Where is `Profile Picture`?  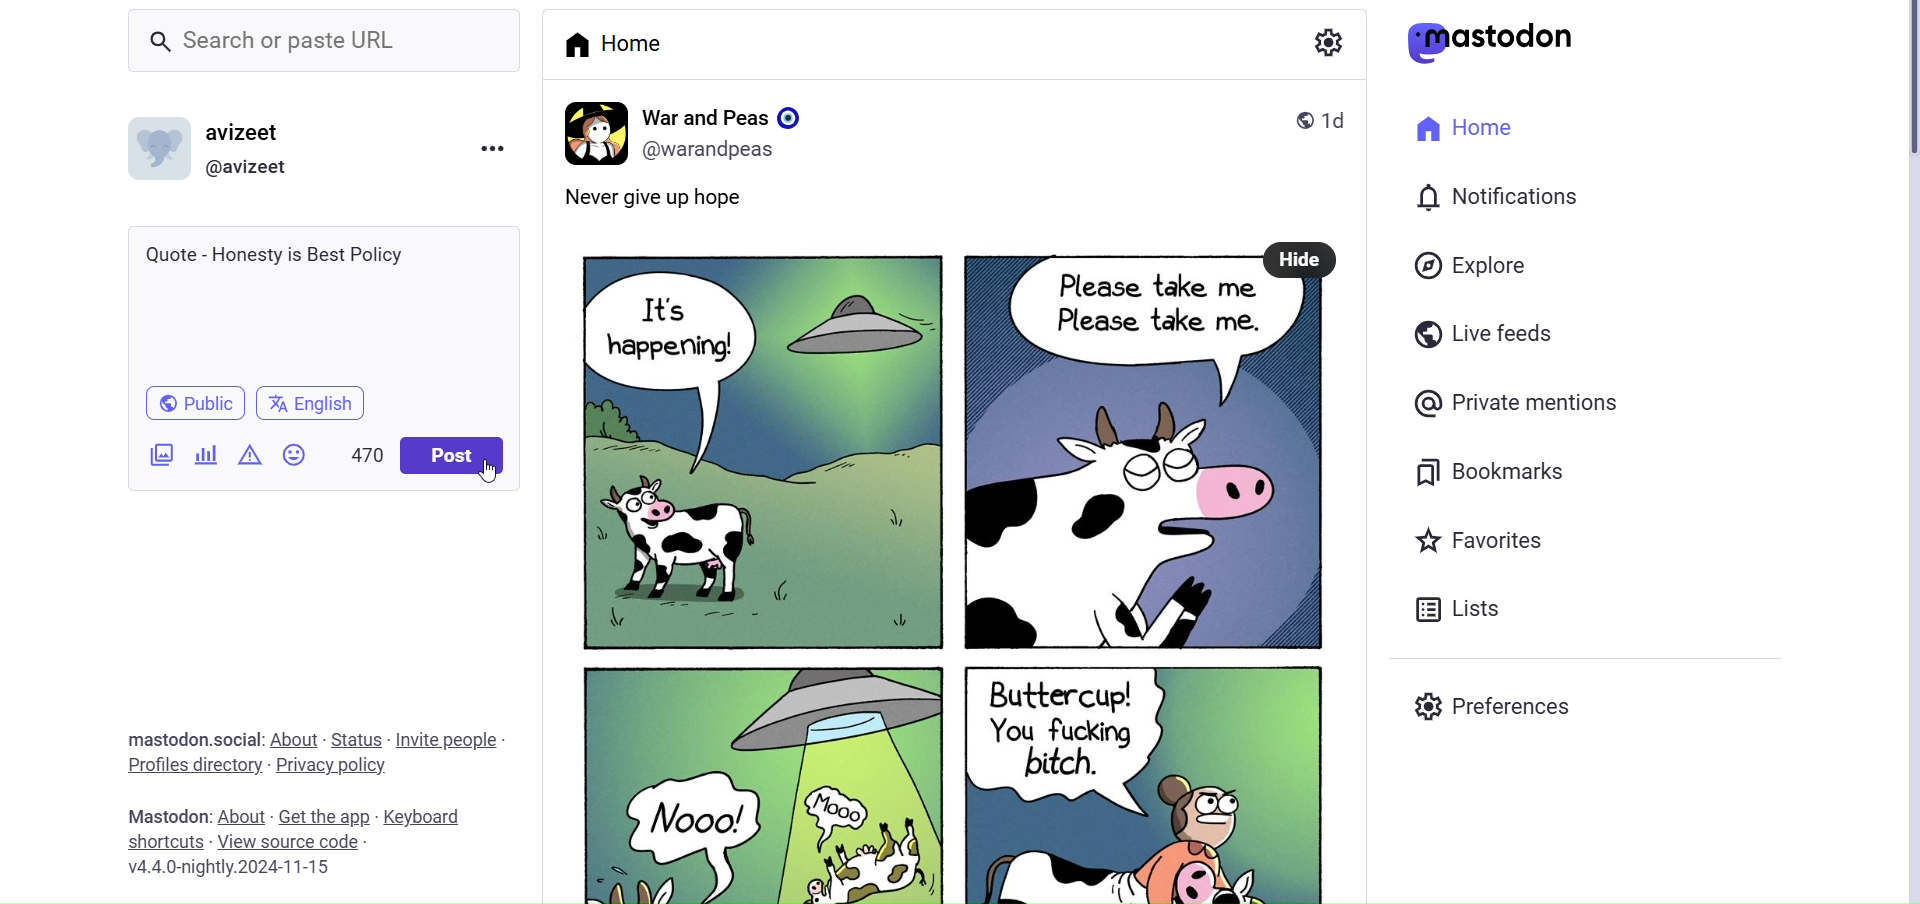
Profile Picture is located at coordinates (163, 152).